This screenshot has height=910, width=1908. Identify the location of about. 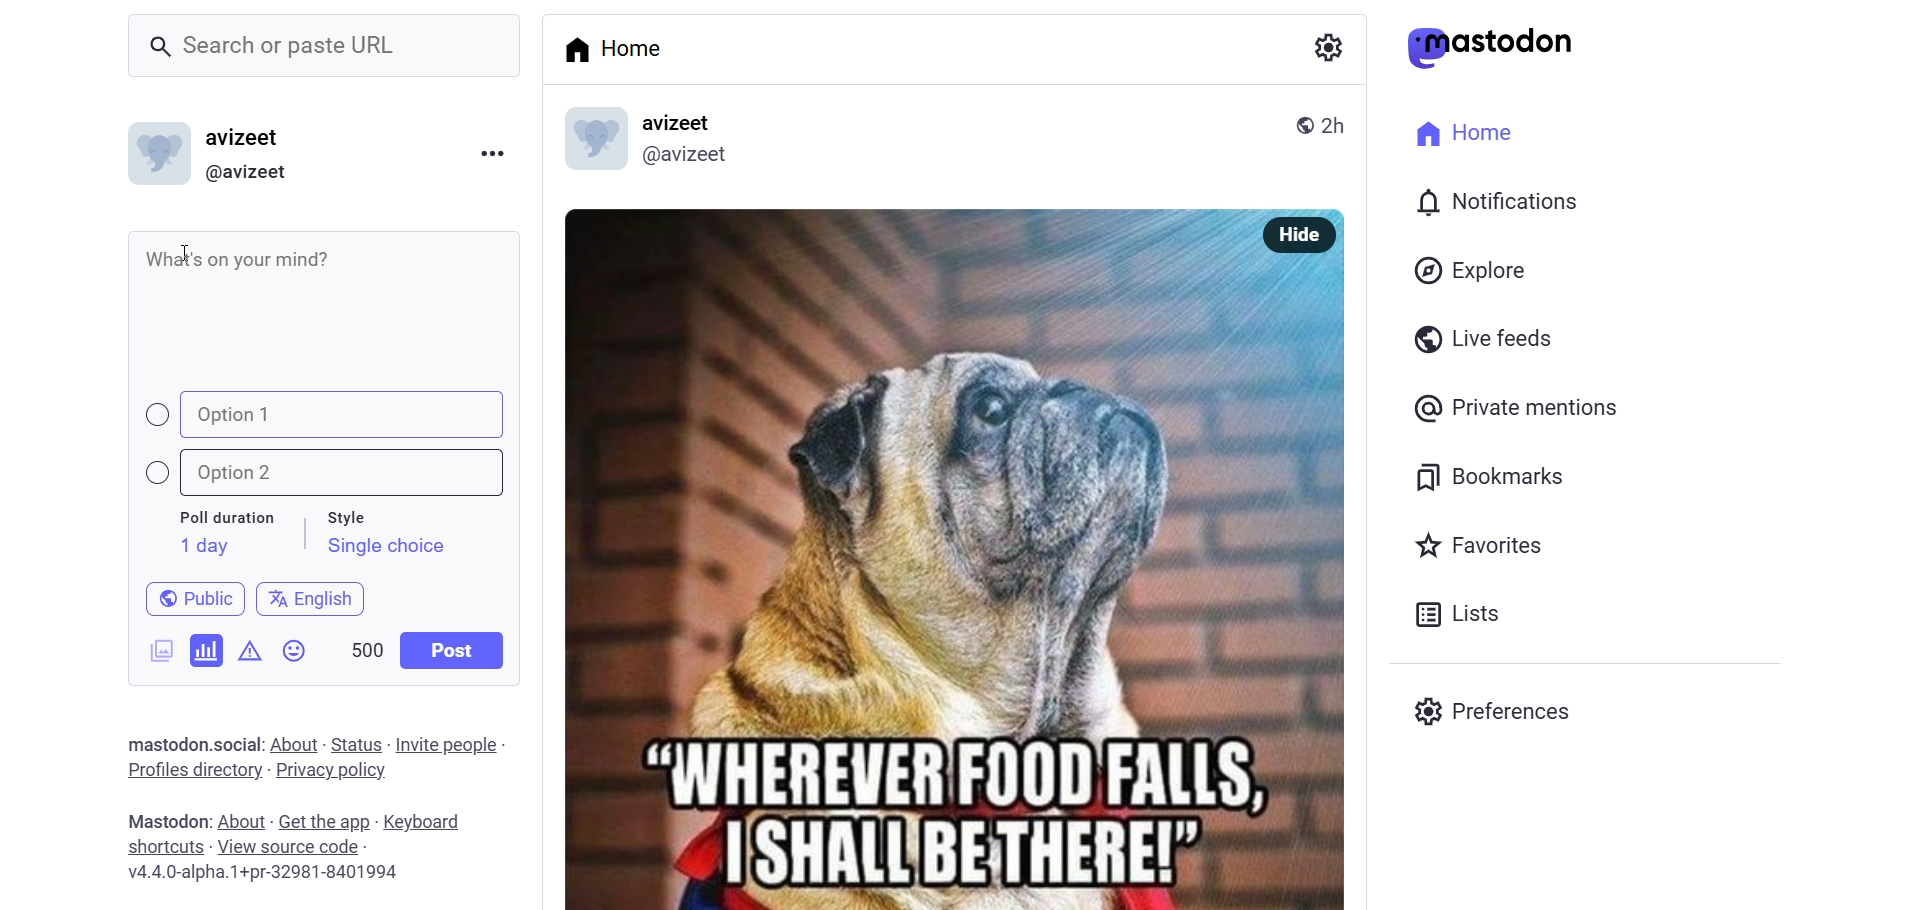
(292, 745).